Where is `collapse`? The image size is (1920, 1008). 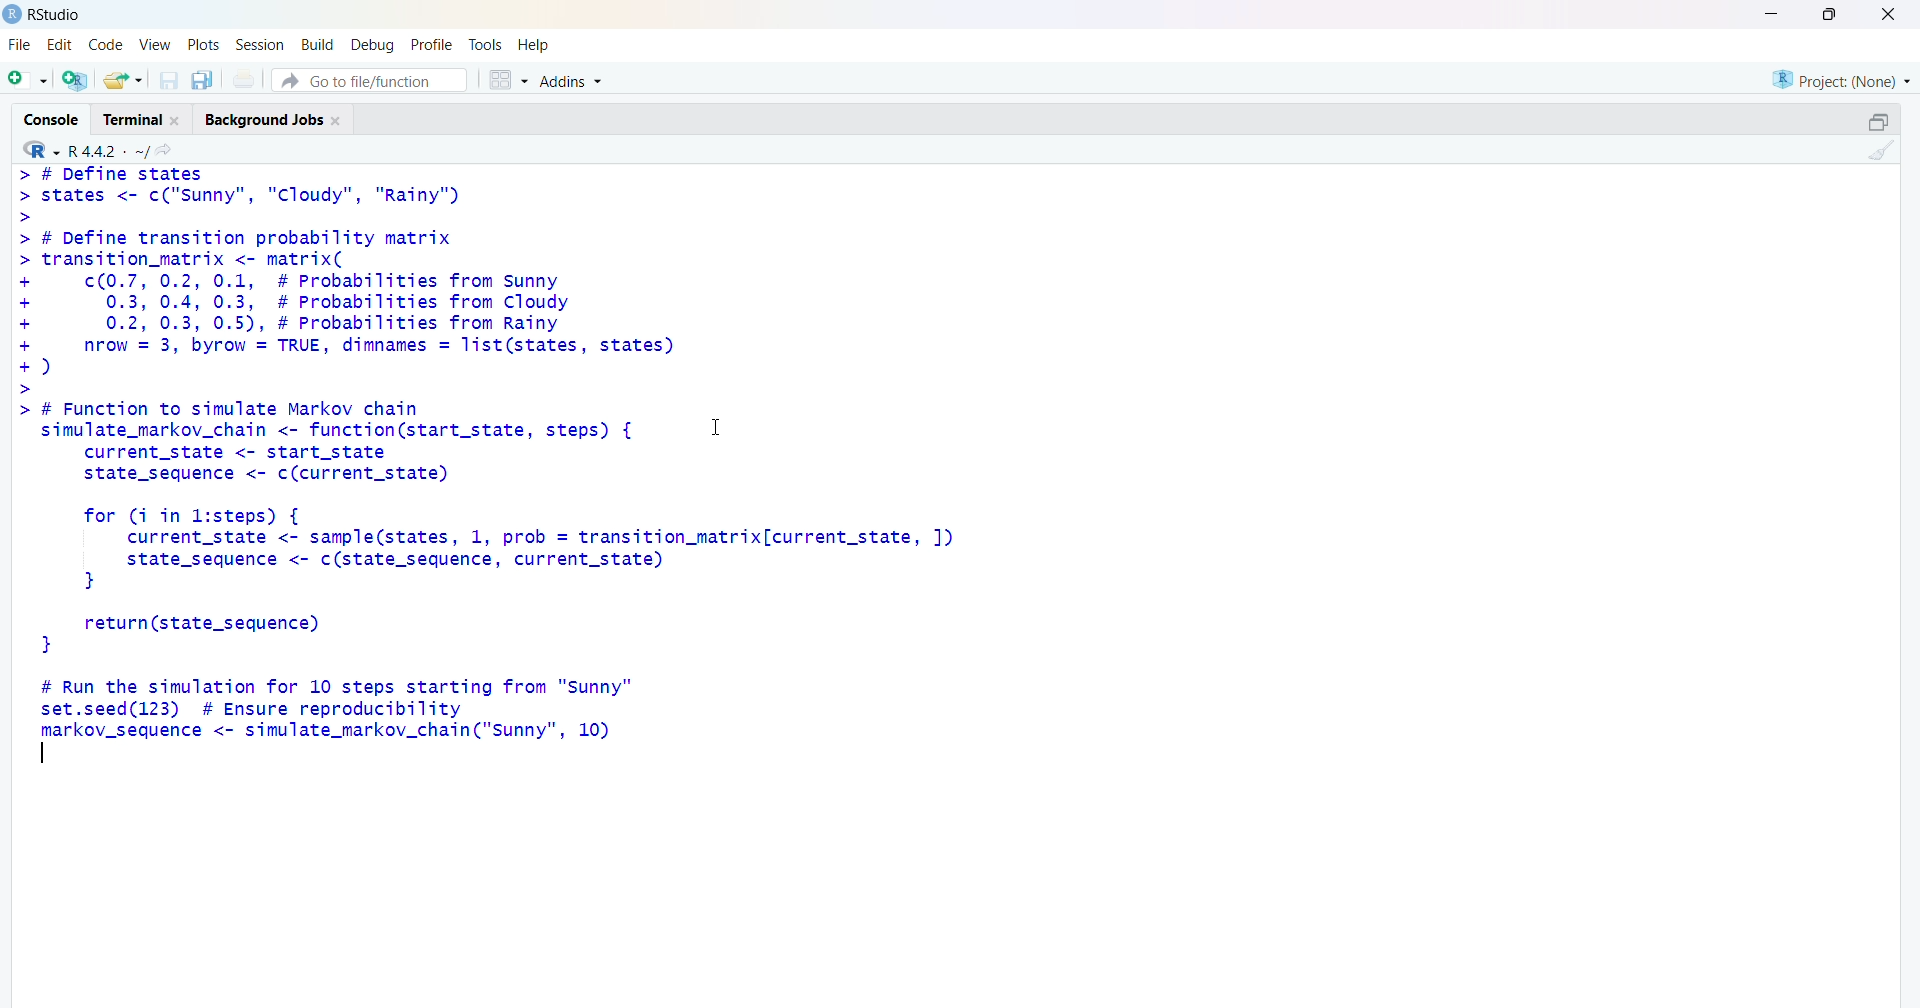
collapse is located at coordinates (1877, 122).